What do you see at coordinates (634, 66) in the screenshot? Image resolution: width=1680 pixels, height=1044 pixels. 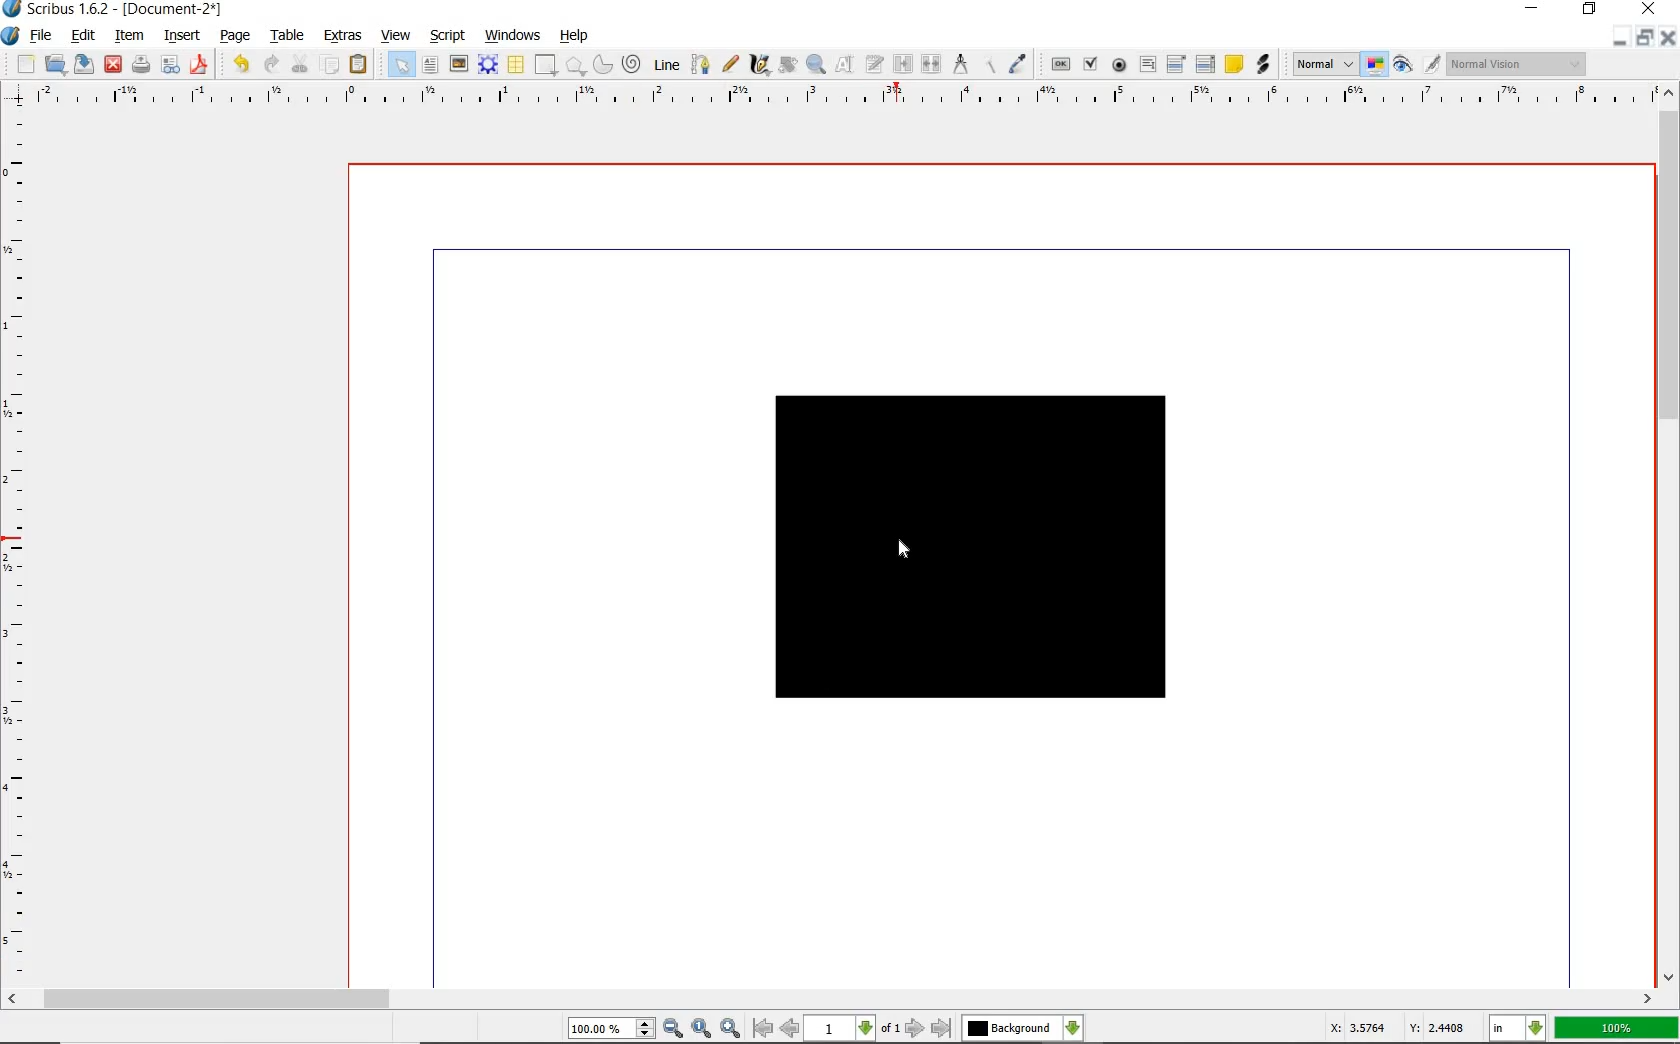 I see `spiral` at bounding box center [634, 66].